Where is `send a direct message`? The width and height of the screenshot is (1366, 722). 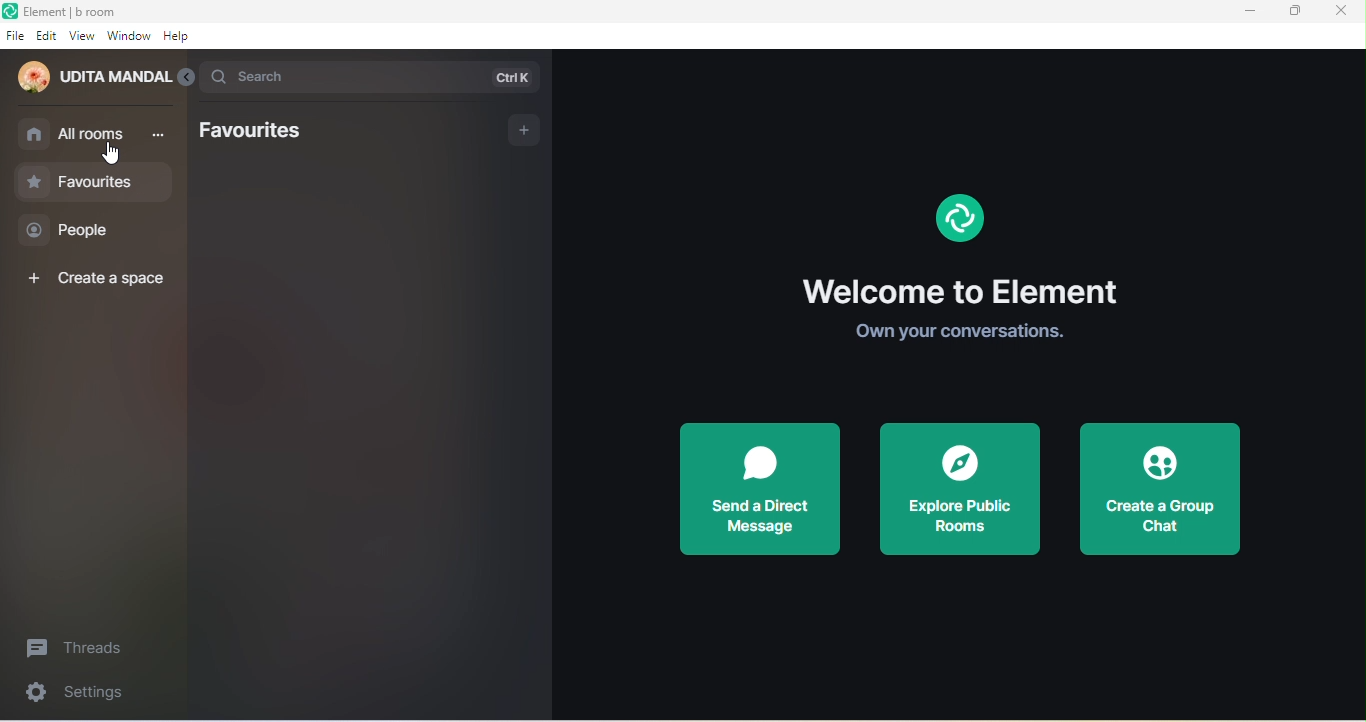
send a direct message is located at coordinates (762, 493).